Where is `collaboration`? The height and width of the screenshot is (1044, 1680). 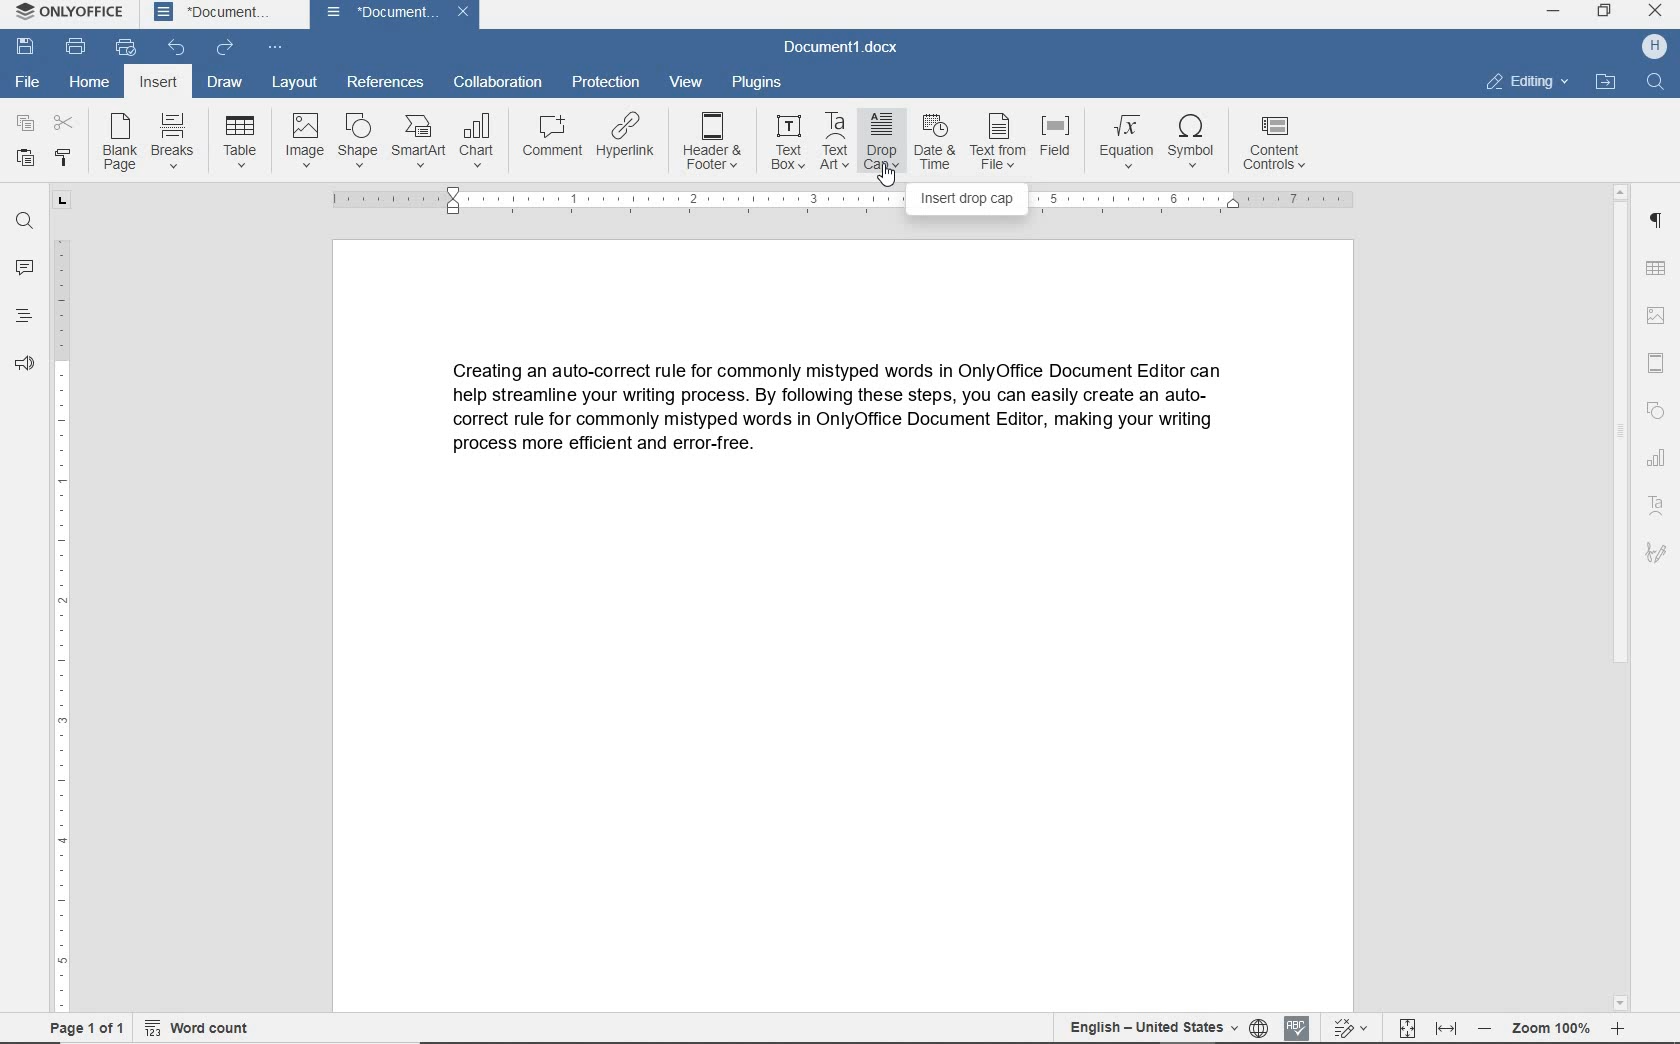
collaboration is located at coordinates (495, 86).